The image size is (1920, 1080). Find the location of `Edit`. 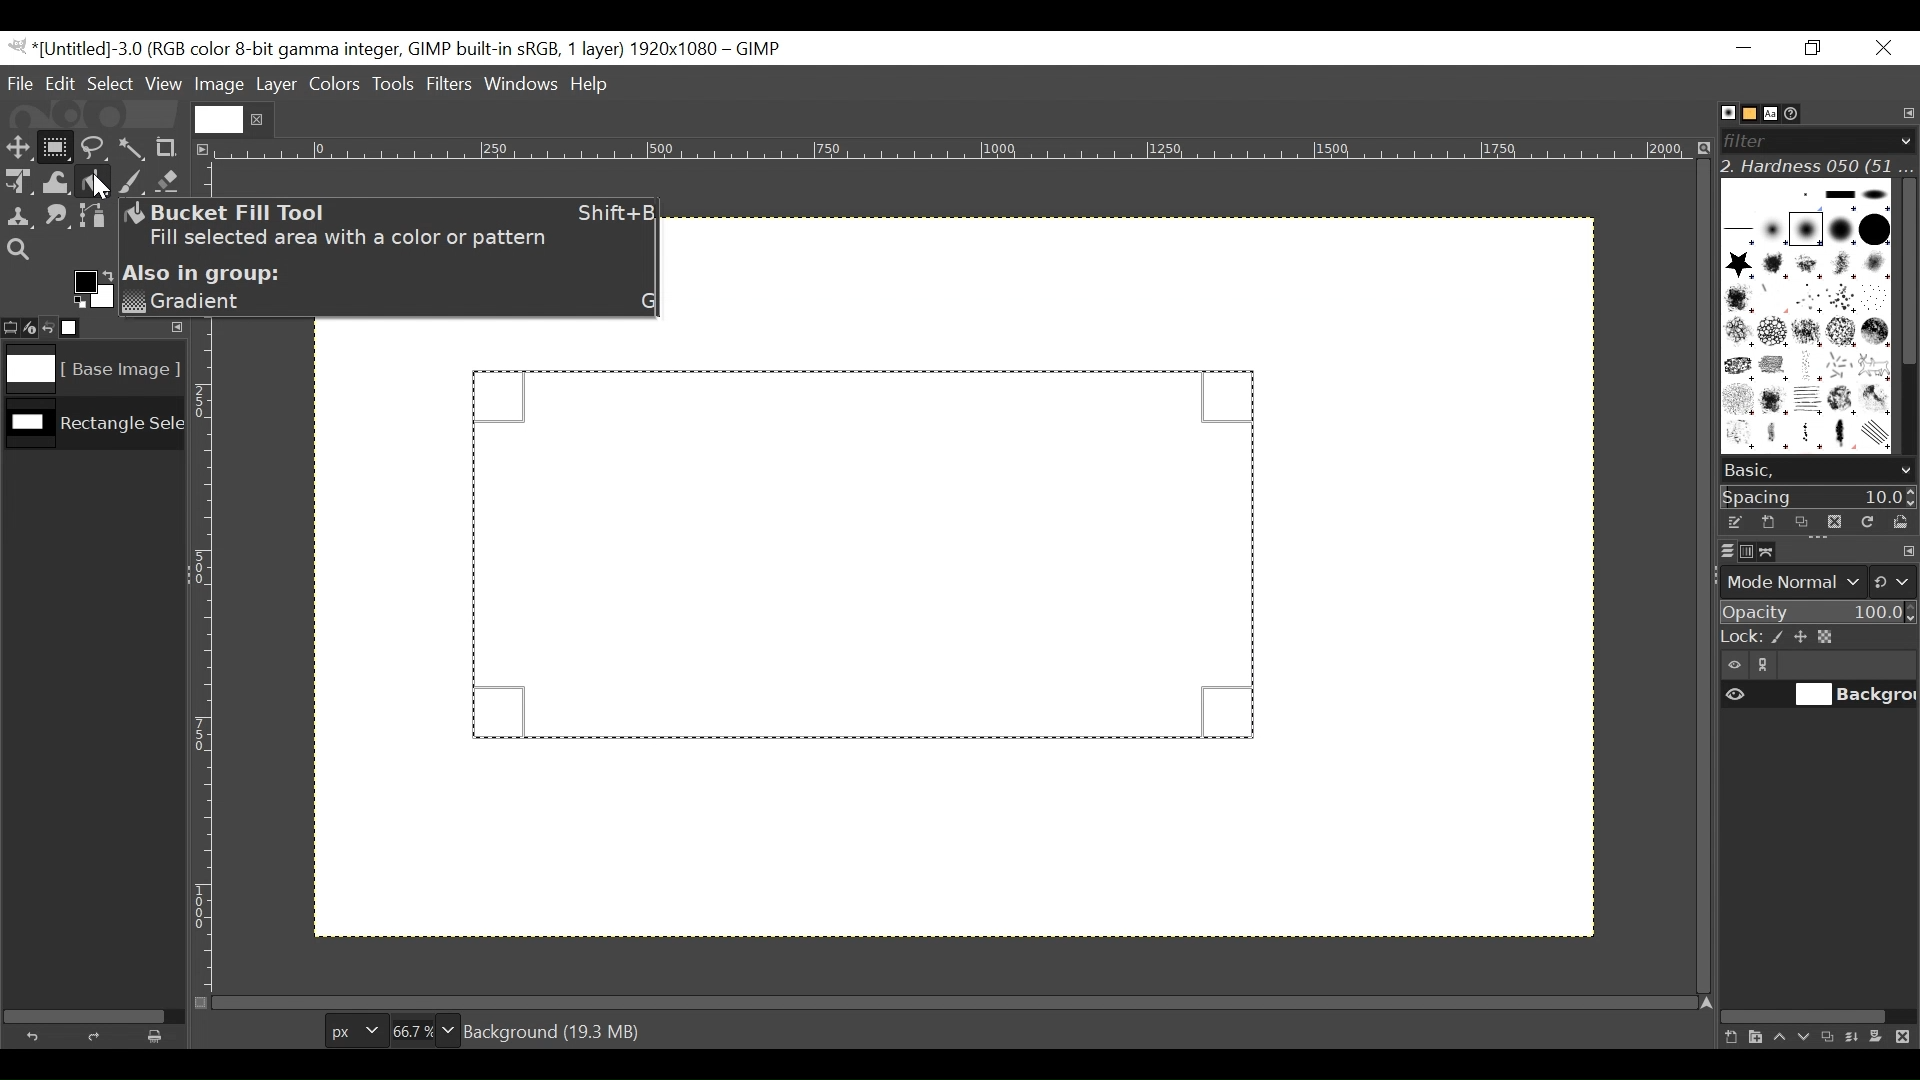

Edit is located at coordinates (62, 83).